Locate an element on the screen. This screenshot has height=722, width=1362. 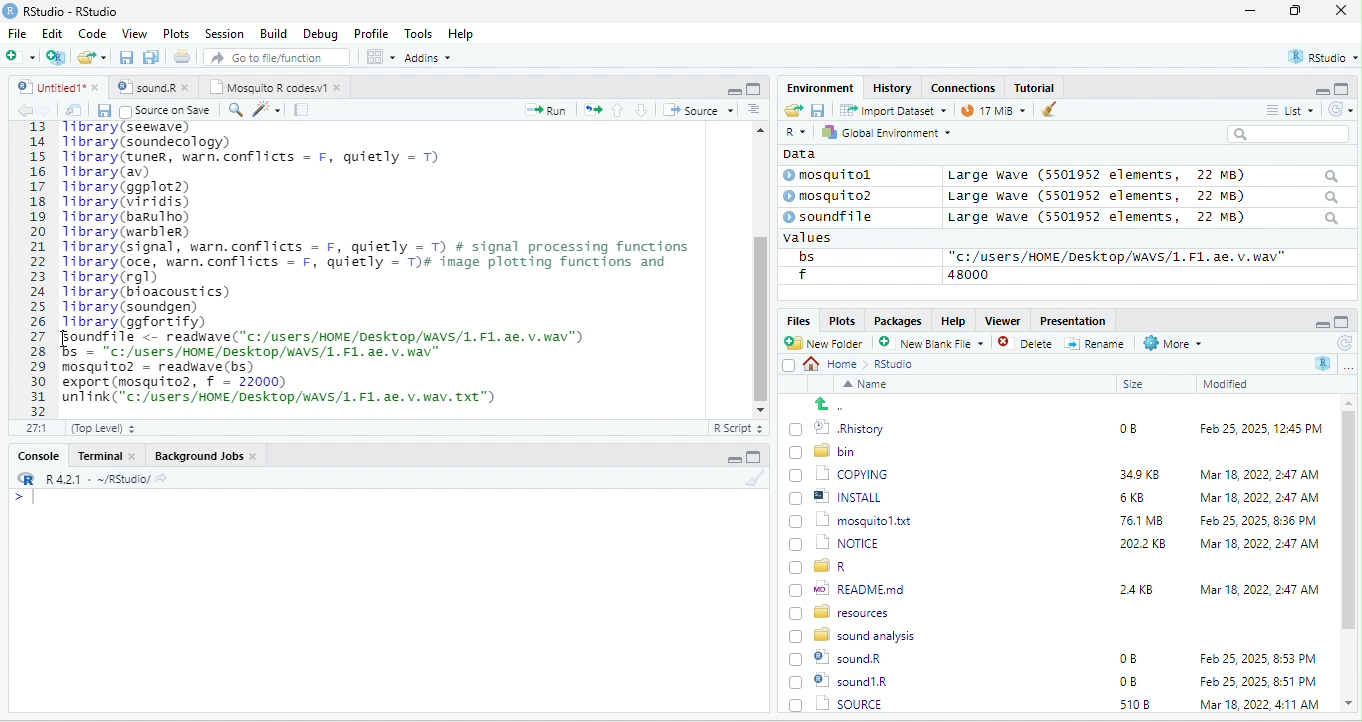
349K8 is located at coordinates (1140, 475).